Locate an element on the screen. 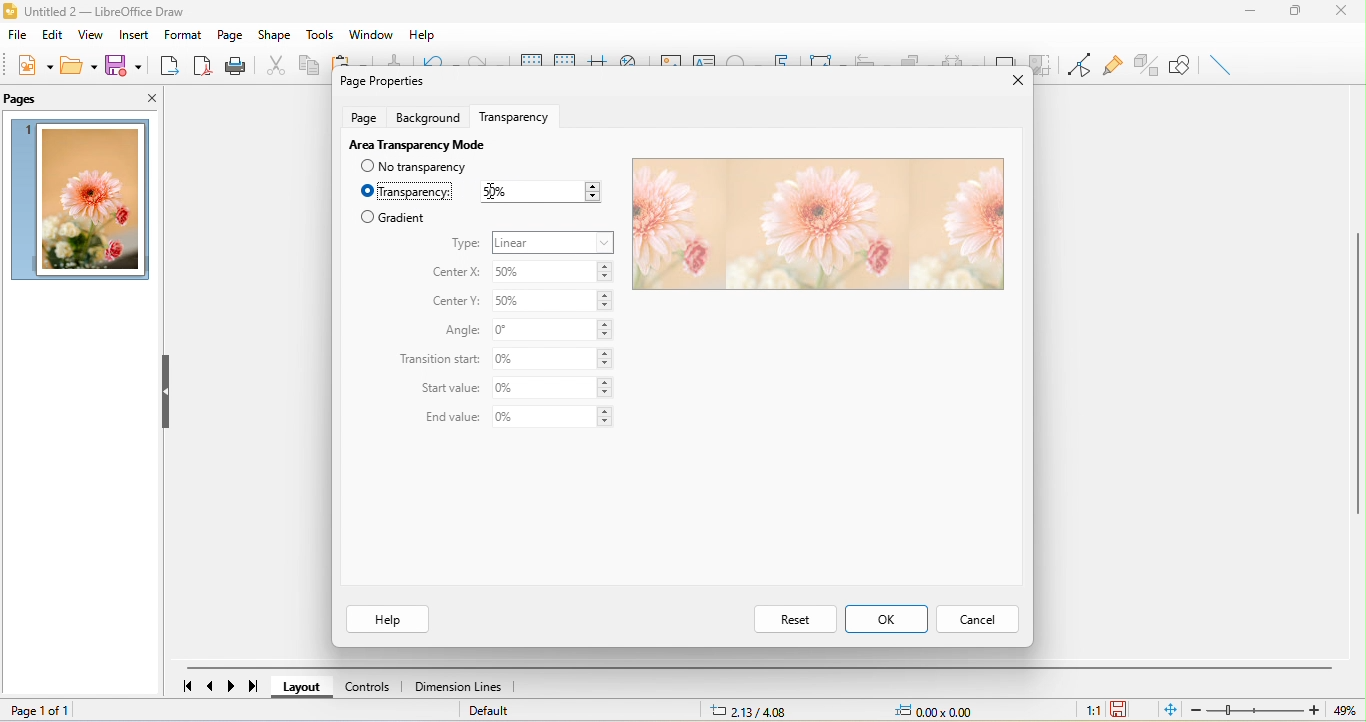 This screenshot has width=1366, height=722. title is located at coordinates (102, 13).